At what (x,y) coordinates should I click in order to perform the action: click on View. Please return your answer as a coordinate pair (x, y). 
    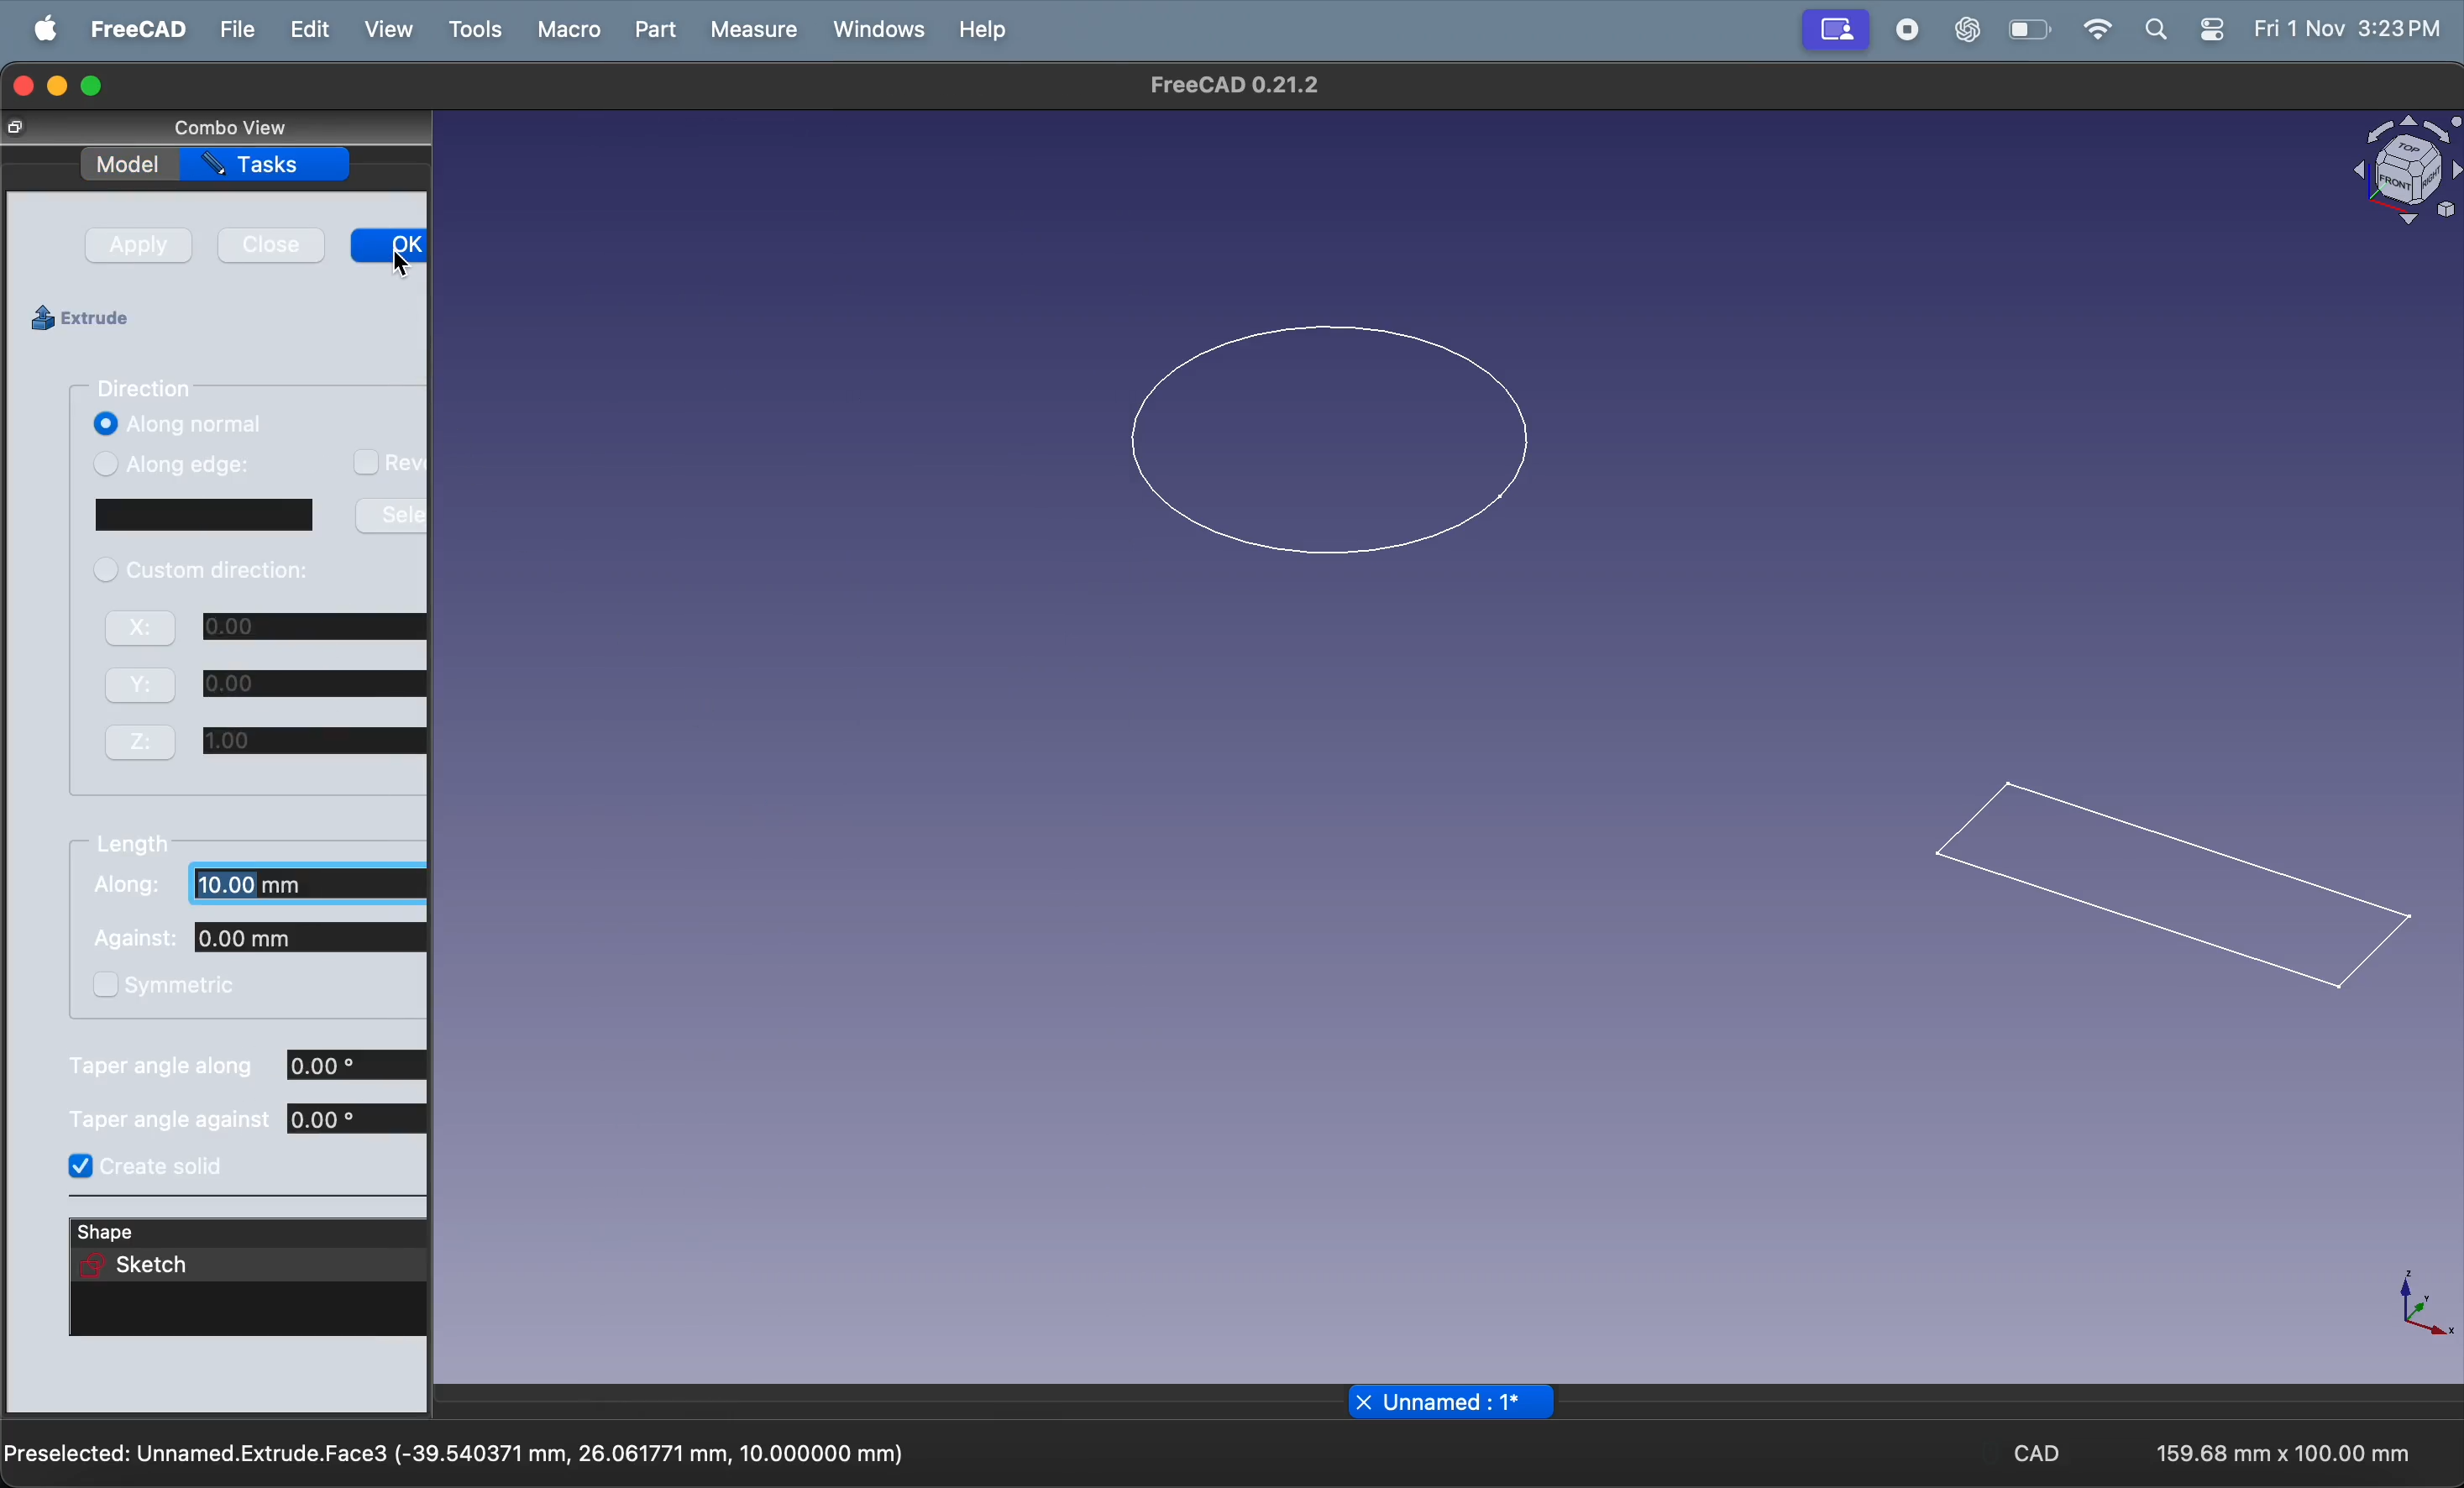
    Looking at the image, I should click on (387, 29).